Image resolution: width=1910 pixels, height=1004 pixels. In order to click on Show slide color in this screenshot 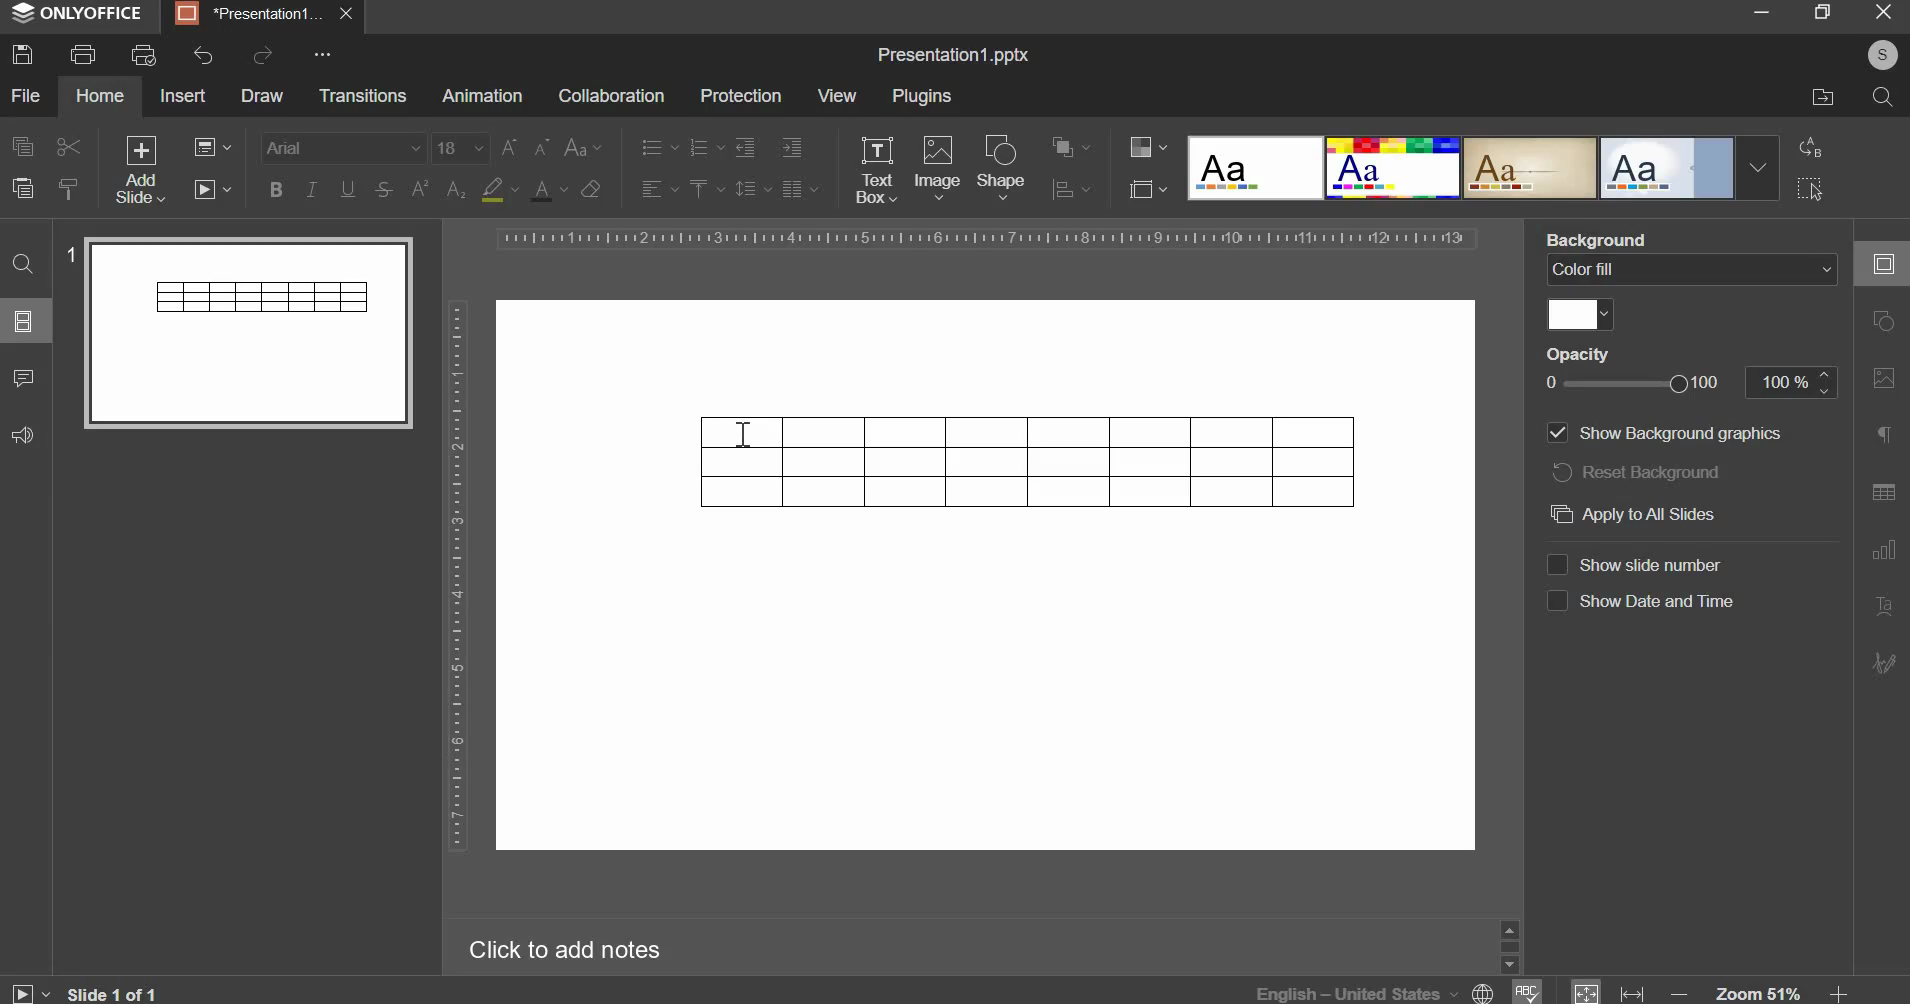, I will do `click(1656, 557)`.